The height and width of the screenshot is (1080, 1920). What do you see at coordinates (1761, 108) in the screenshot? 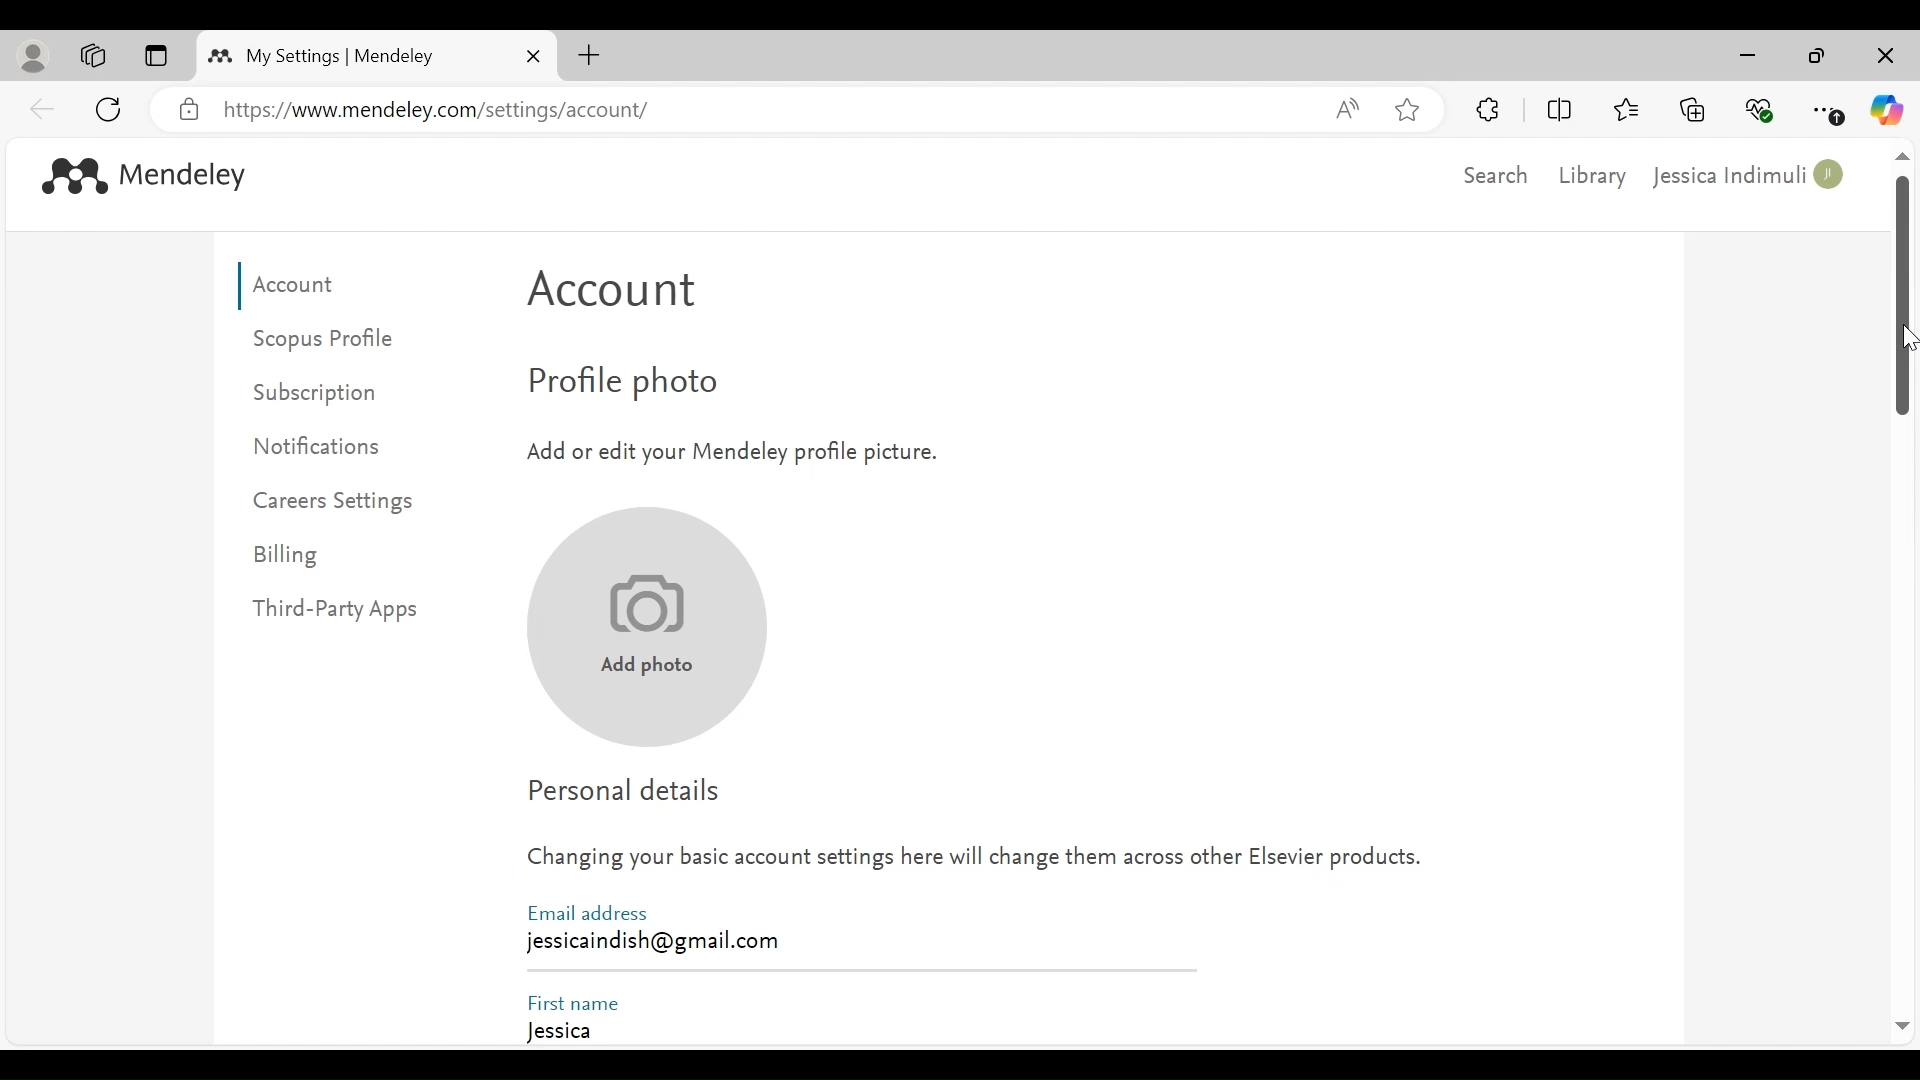
I see `Browser Essentials` at bounding box center [1761, 108].